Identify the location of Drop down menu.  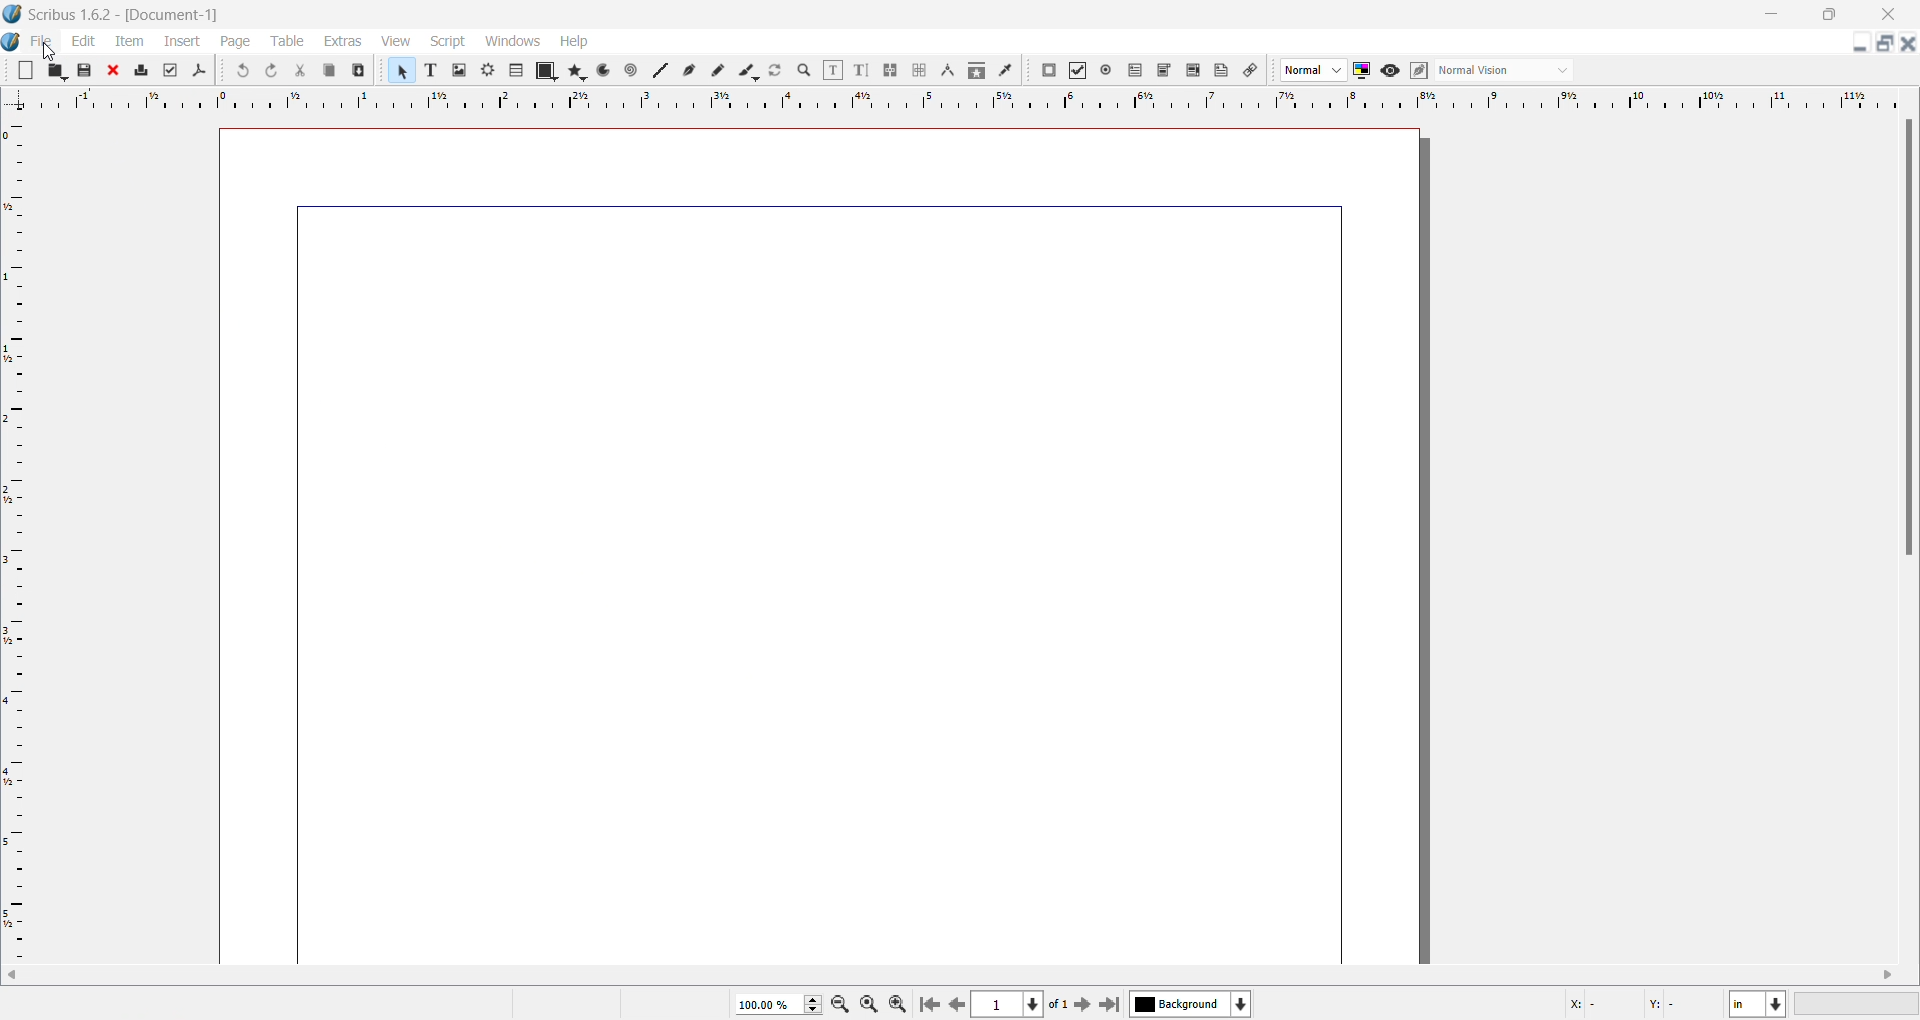
(1576, 71).